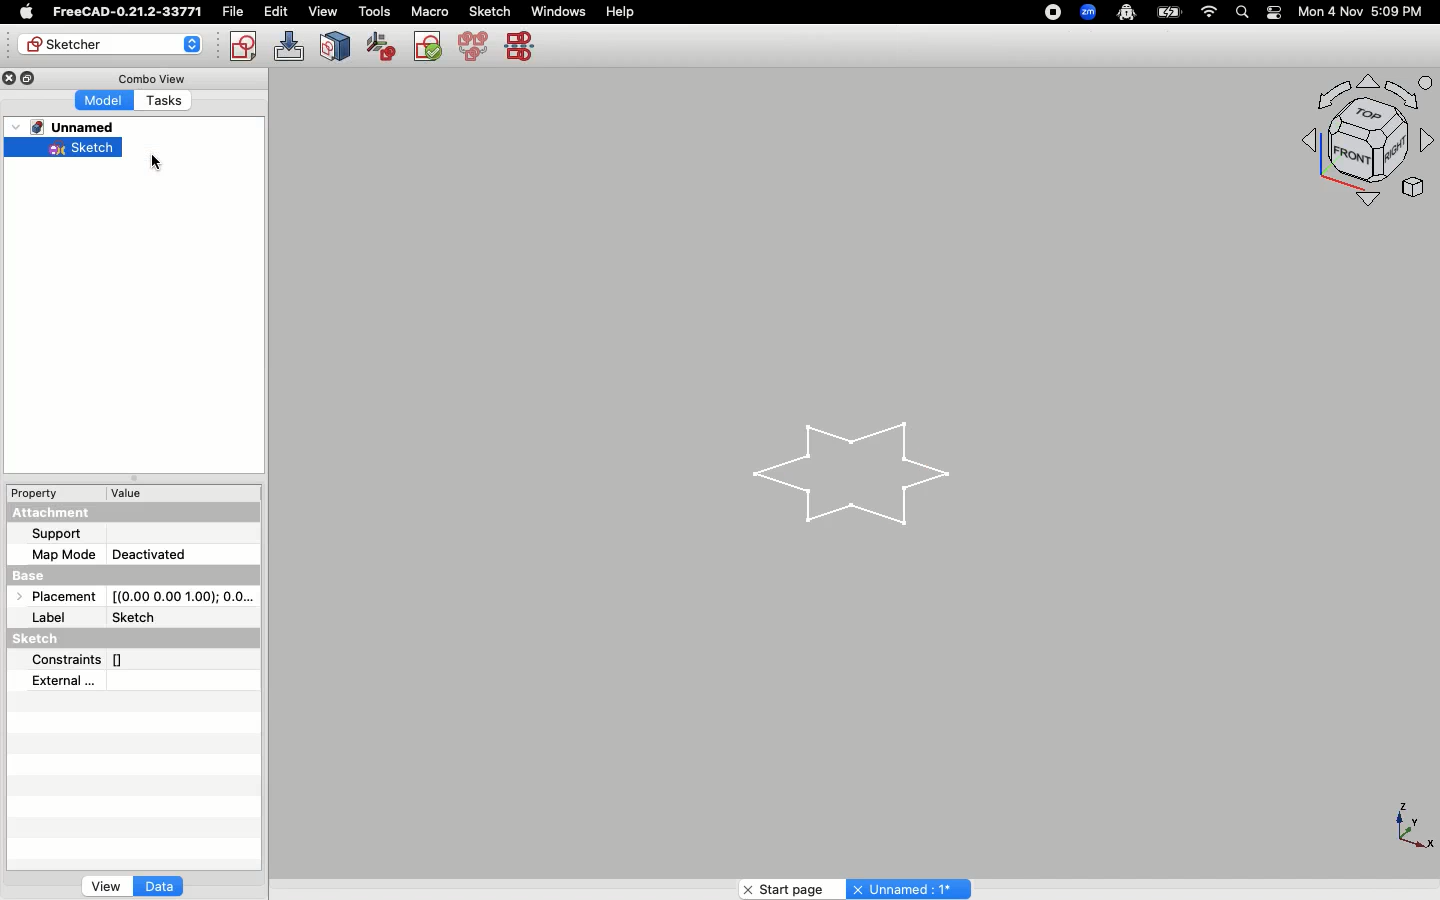 The width and height of the screenshot is (1440, 900). What do you see at coordinates (323, 11) in the screenshot?
I see `view` at bounding box center [323, 11].